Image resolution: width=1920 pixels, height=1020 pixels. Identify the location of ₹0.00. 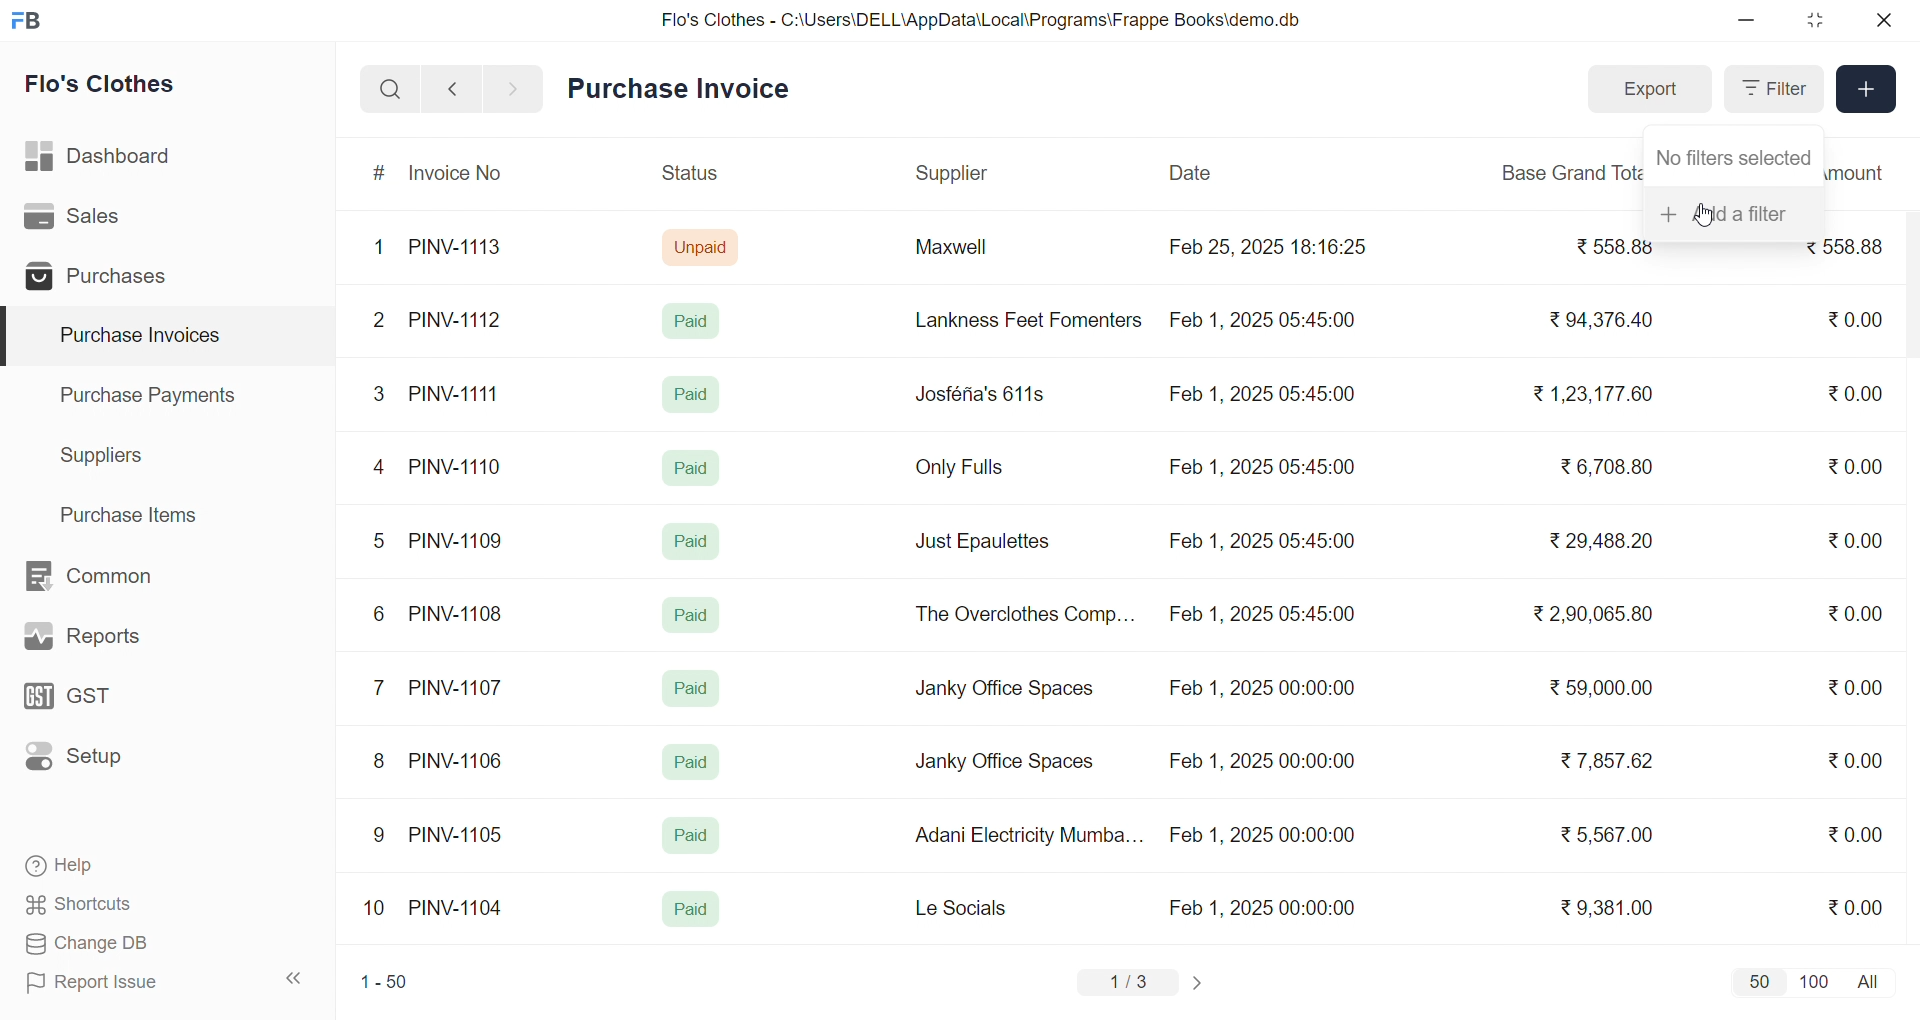
(1856, 833).